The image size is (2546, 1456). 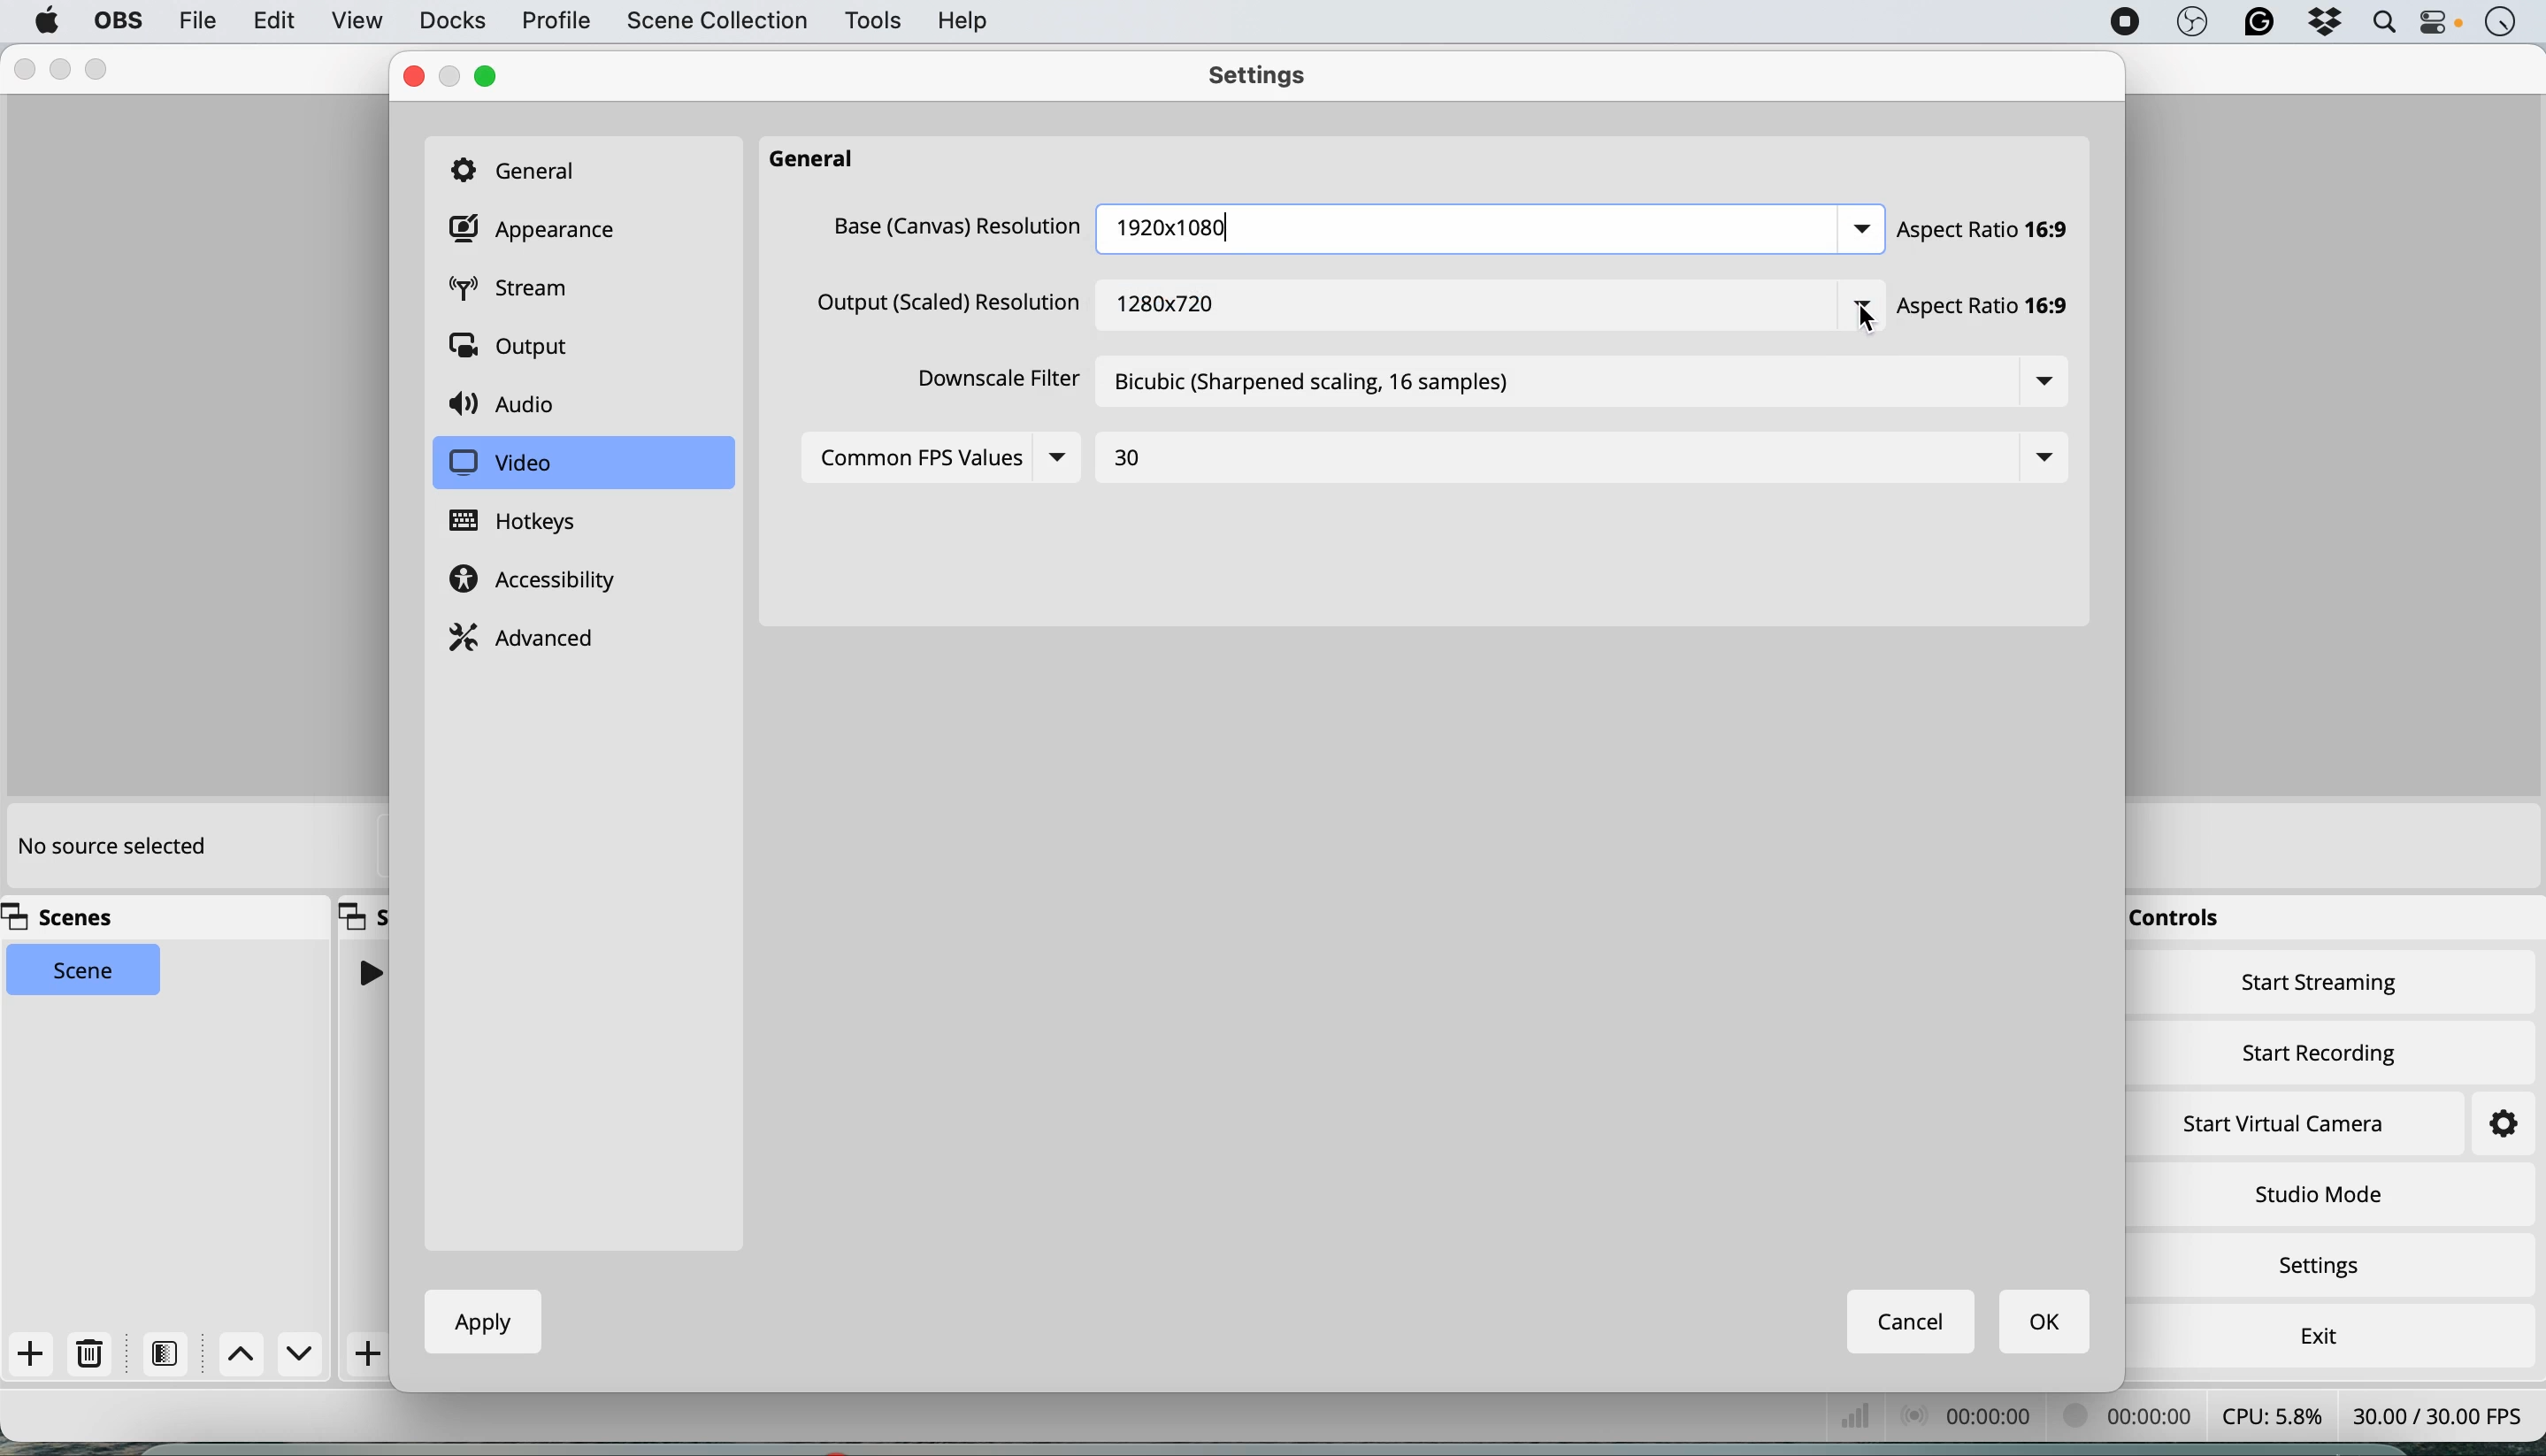 I want to click on minimize, so click(x=452, y=77).